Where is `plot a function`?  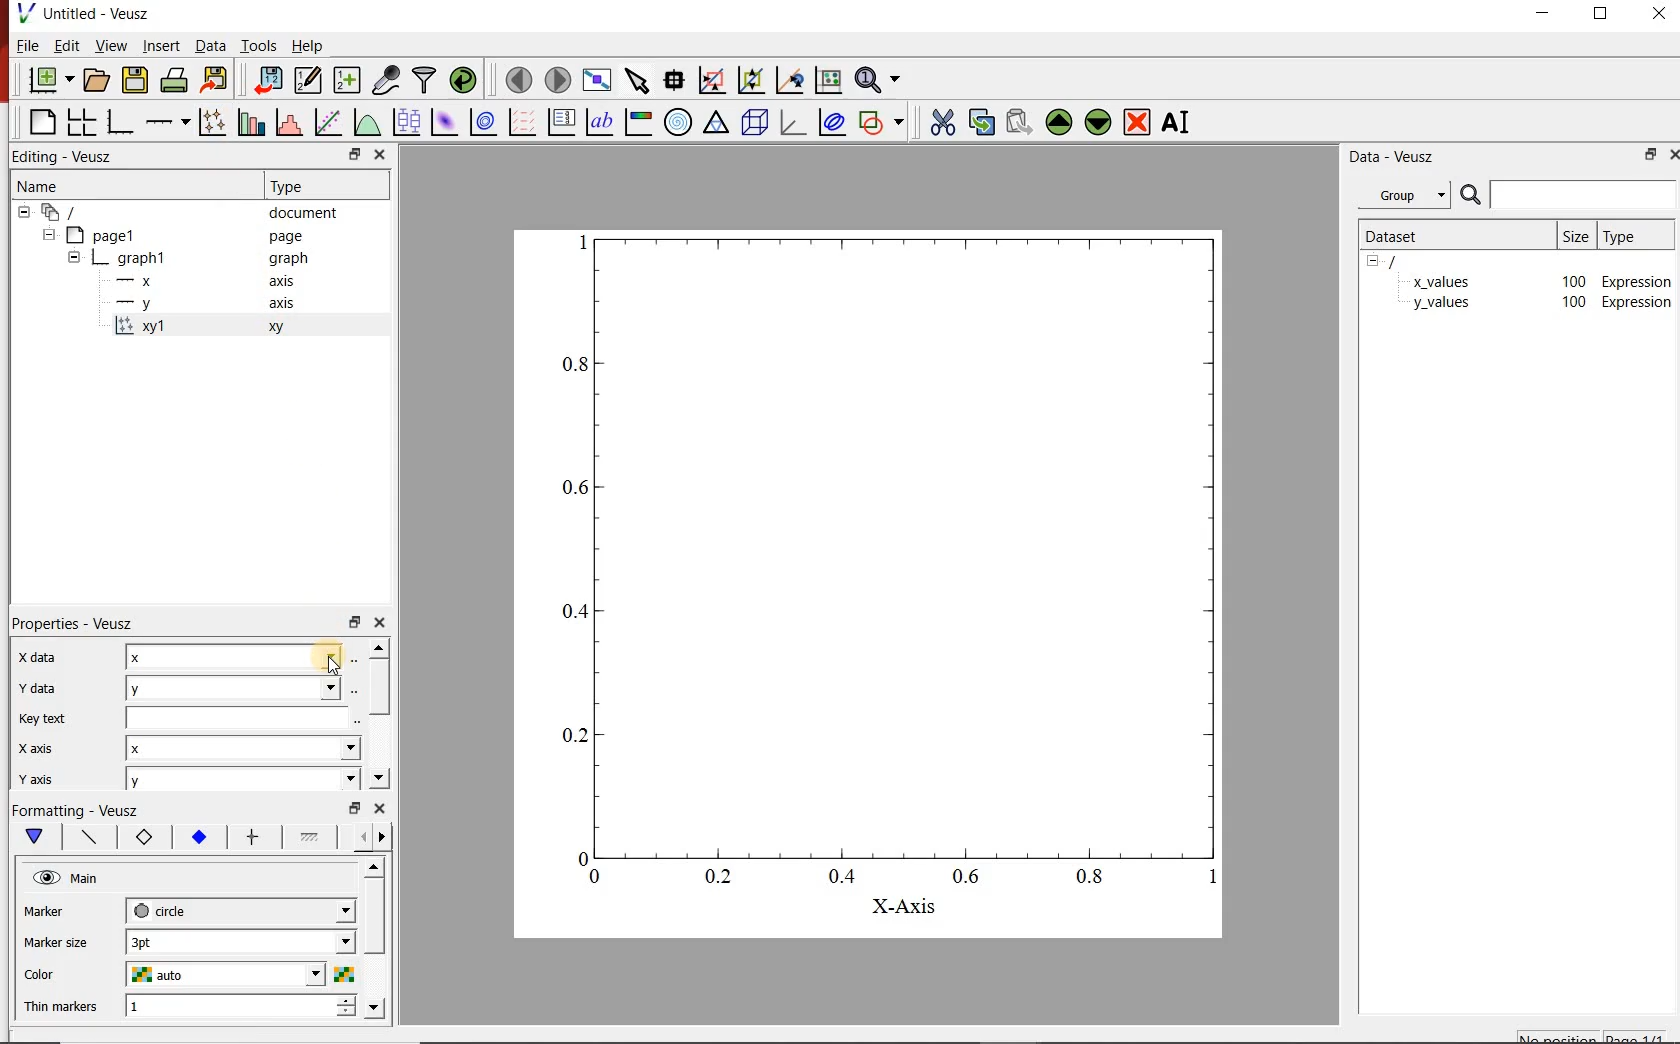 plot a function is located at coordinates (364, 120).